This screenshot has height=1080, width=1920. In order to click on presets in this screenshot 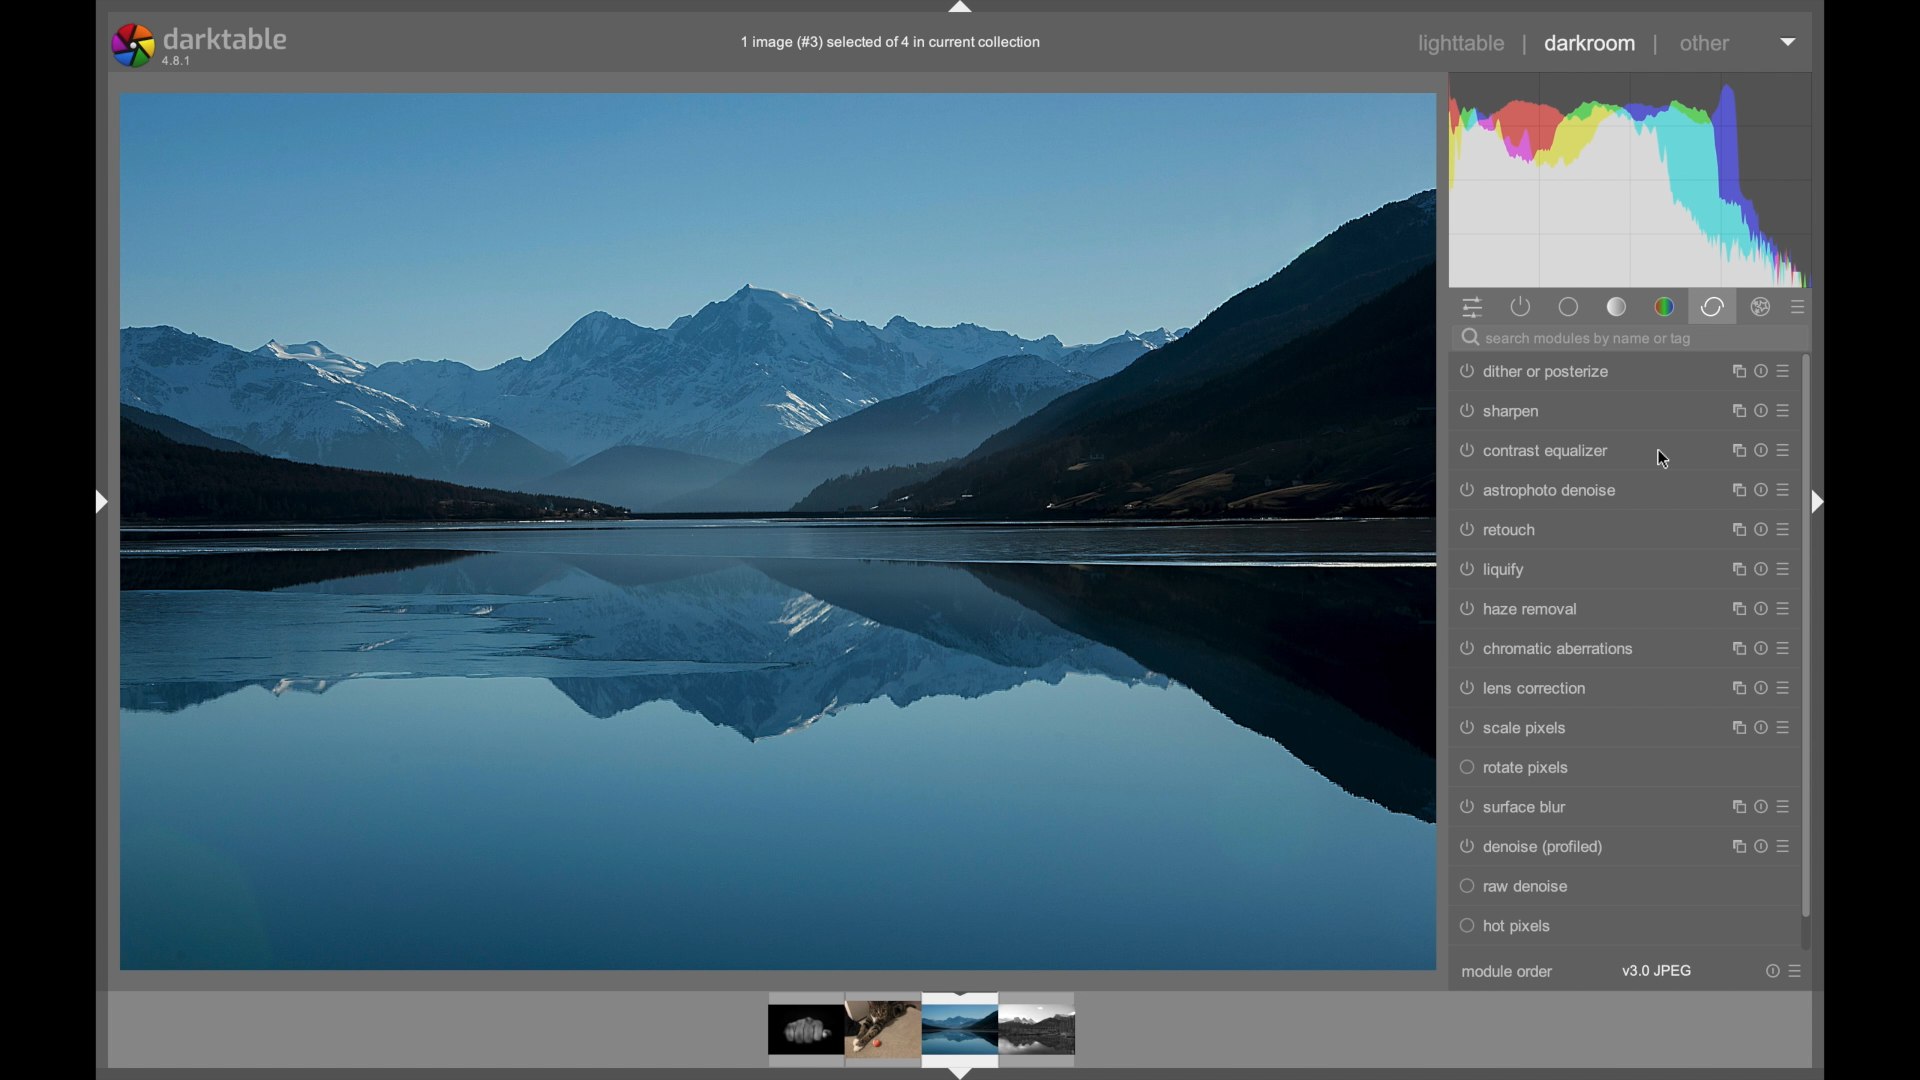, I will do `click(1799, 306)`.